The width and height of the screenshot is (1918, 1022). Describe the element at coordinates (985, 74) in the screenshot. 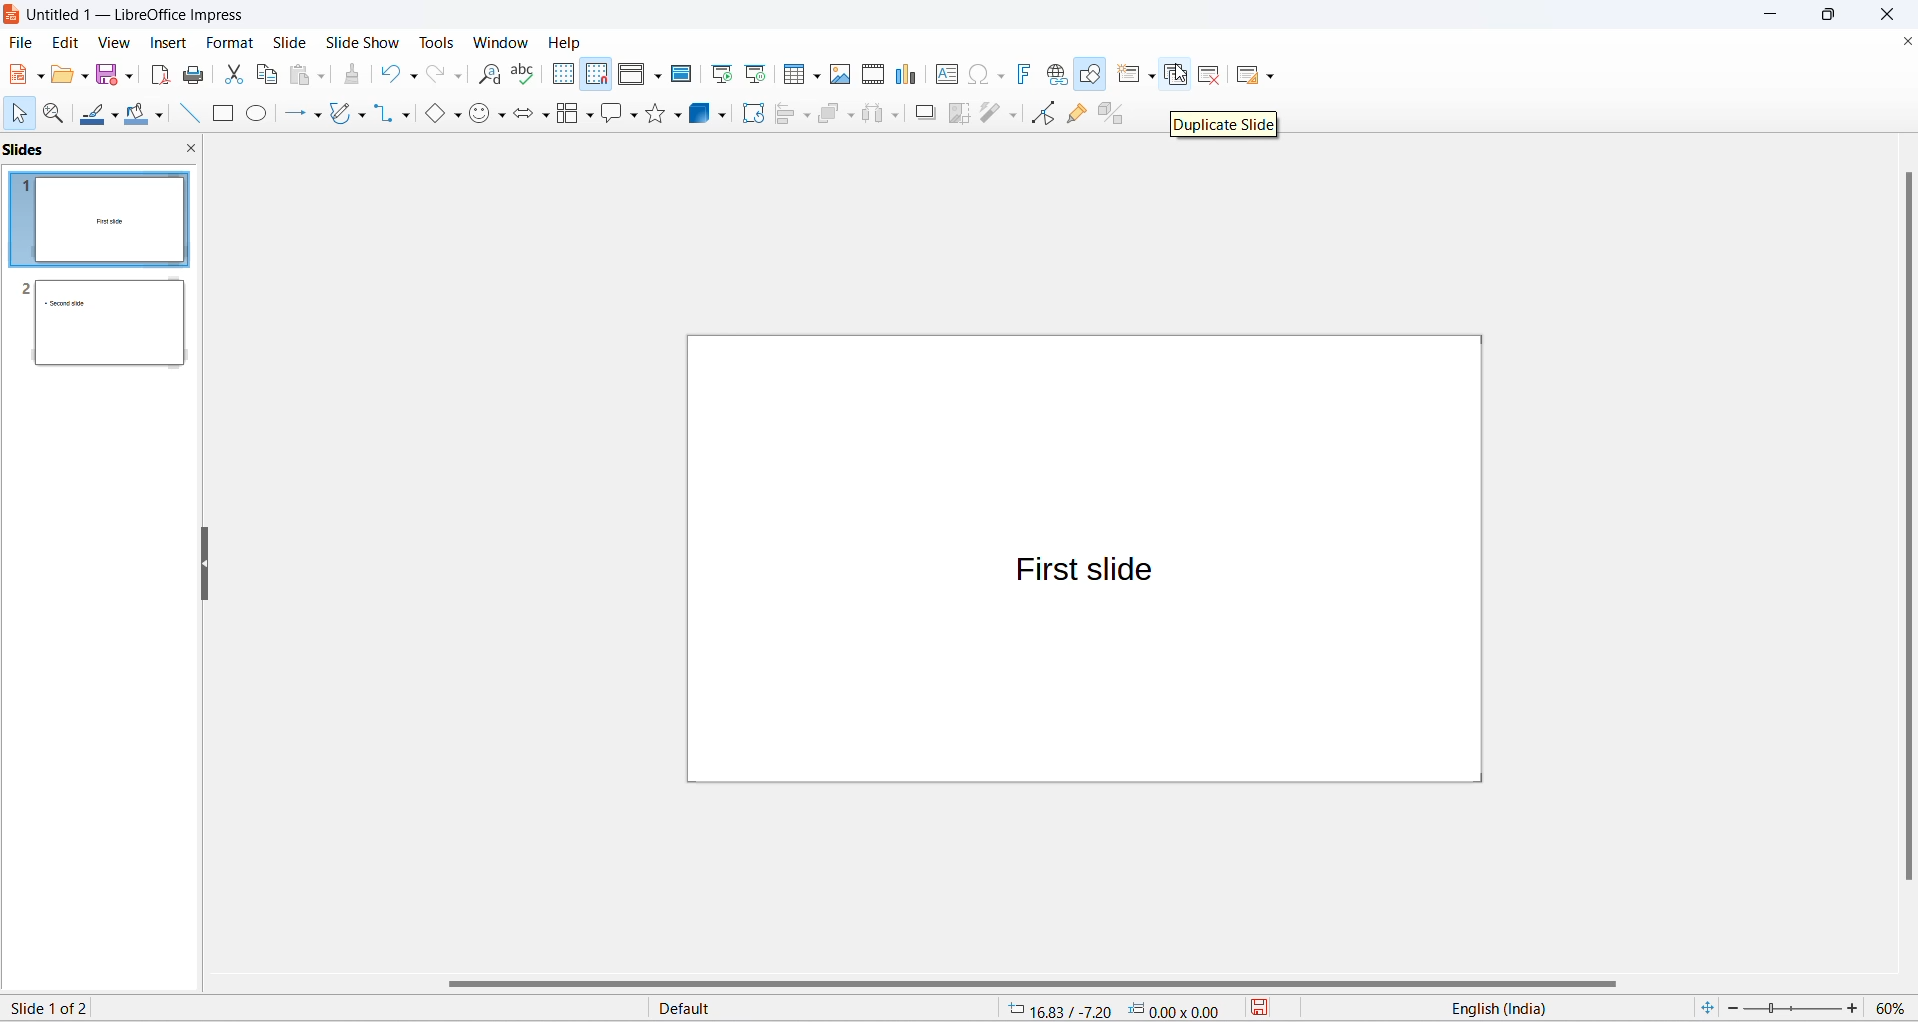

I see `insert special characters` at that location.